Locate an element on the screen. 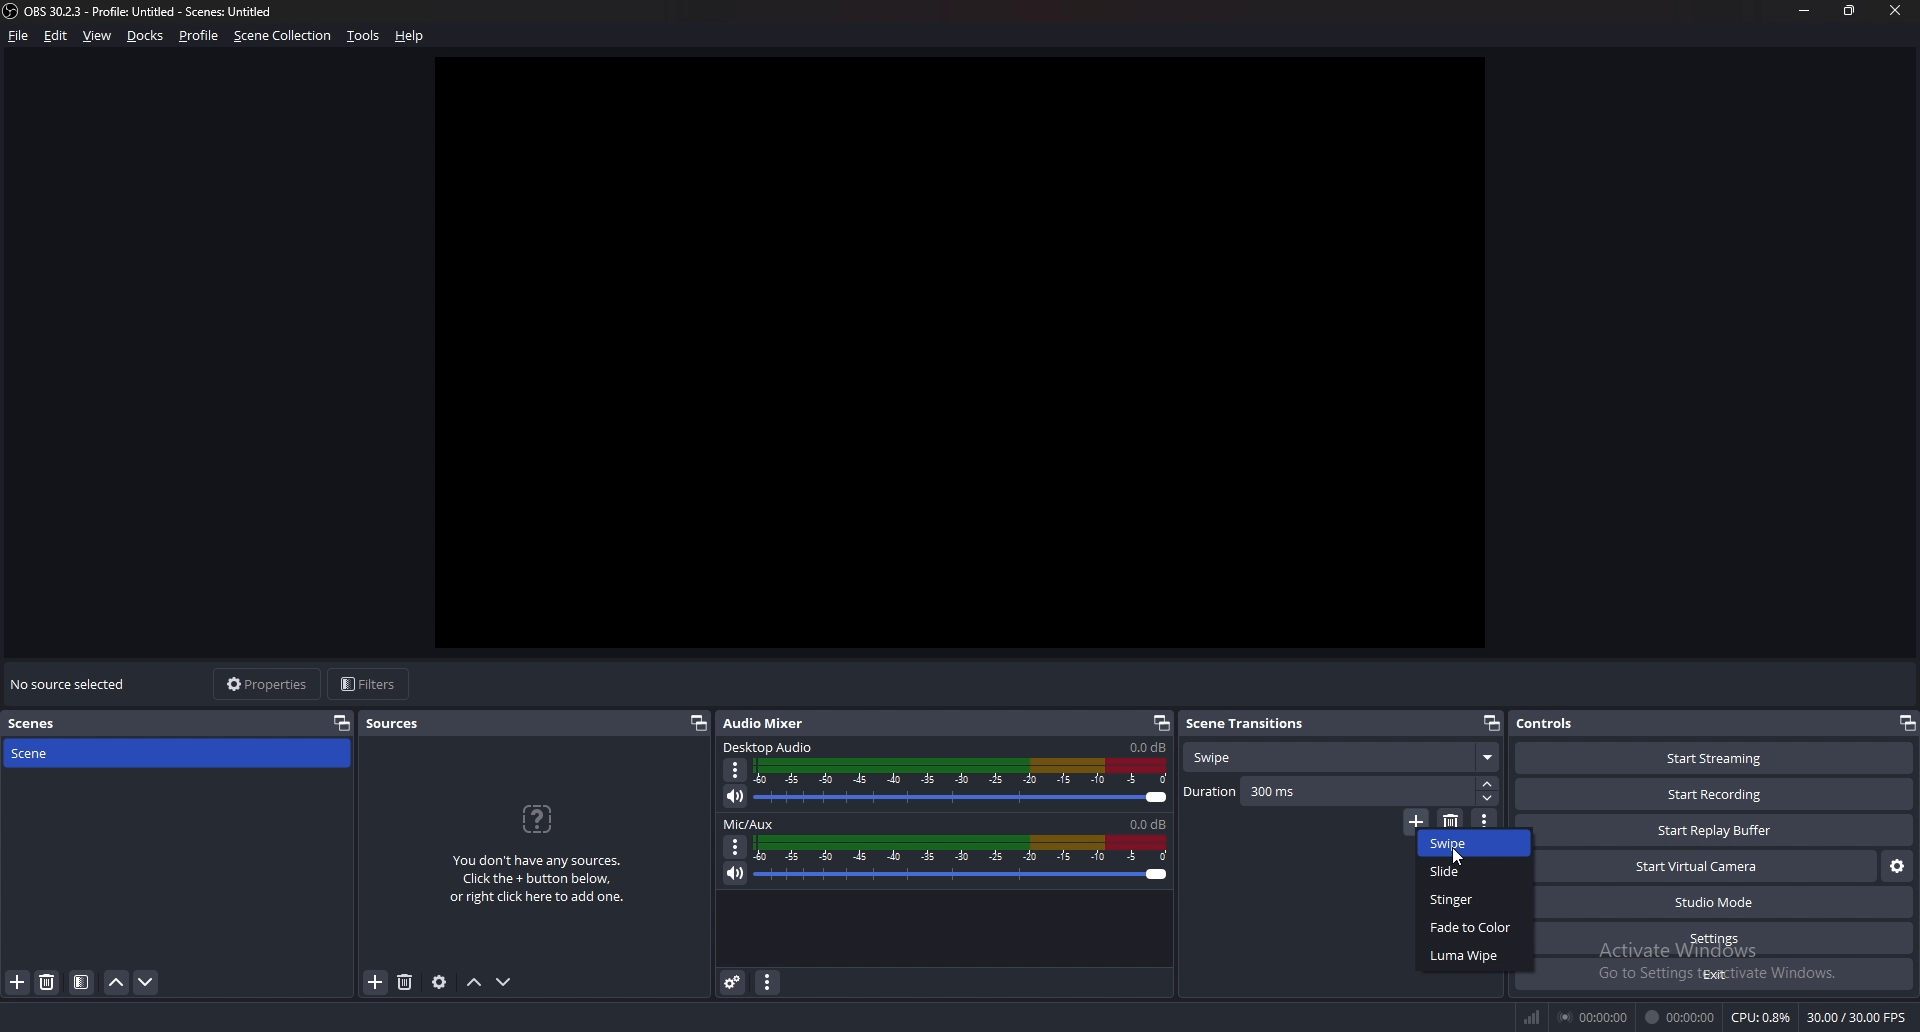 This screenshot has width=1920, height=1032. desktop audio is located at coordinates (769, 746).